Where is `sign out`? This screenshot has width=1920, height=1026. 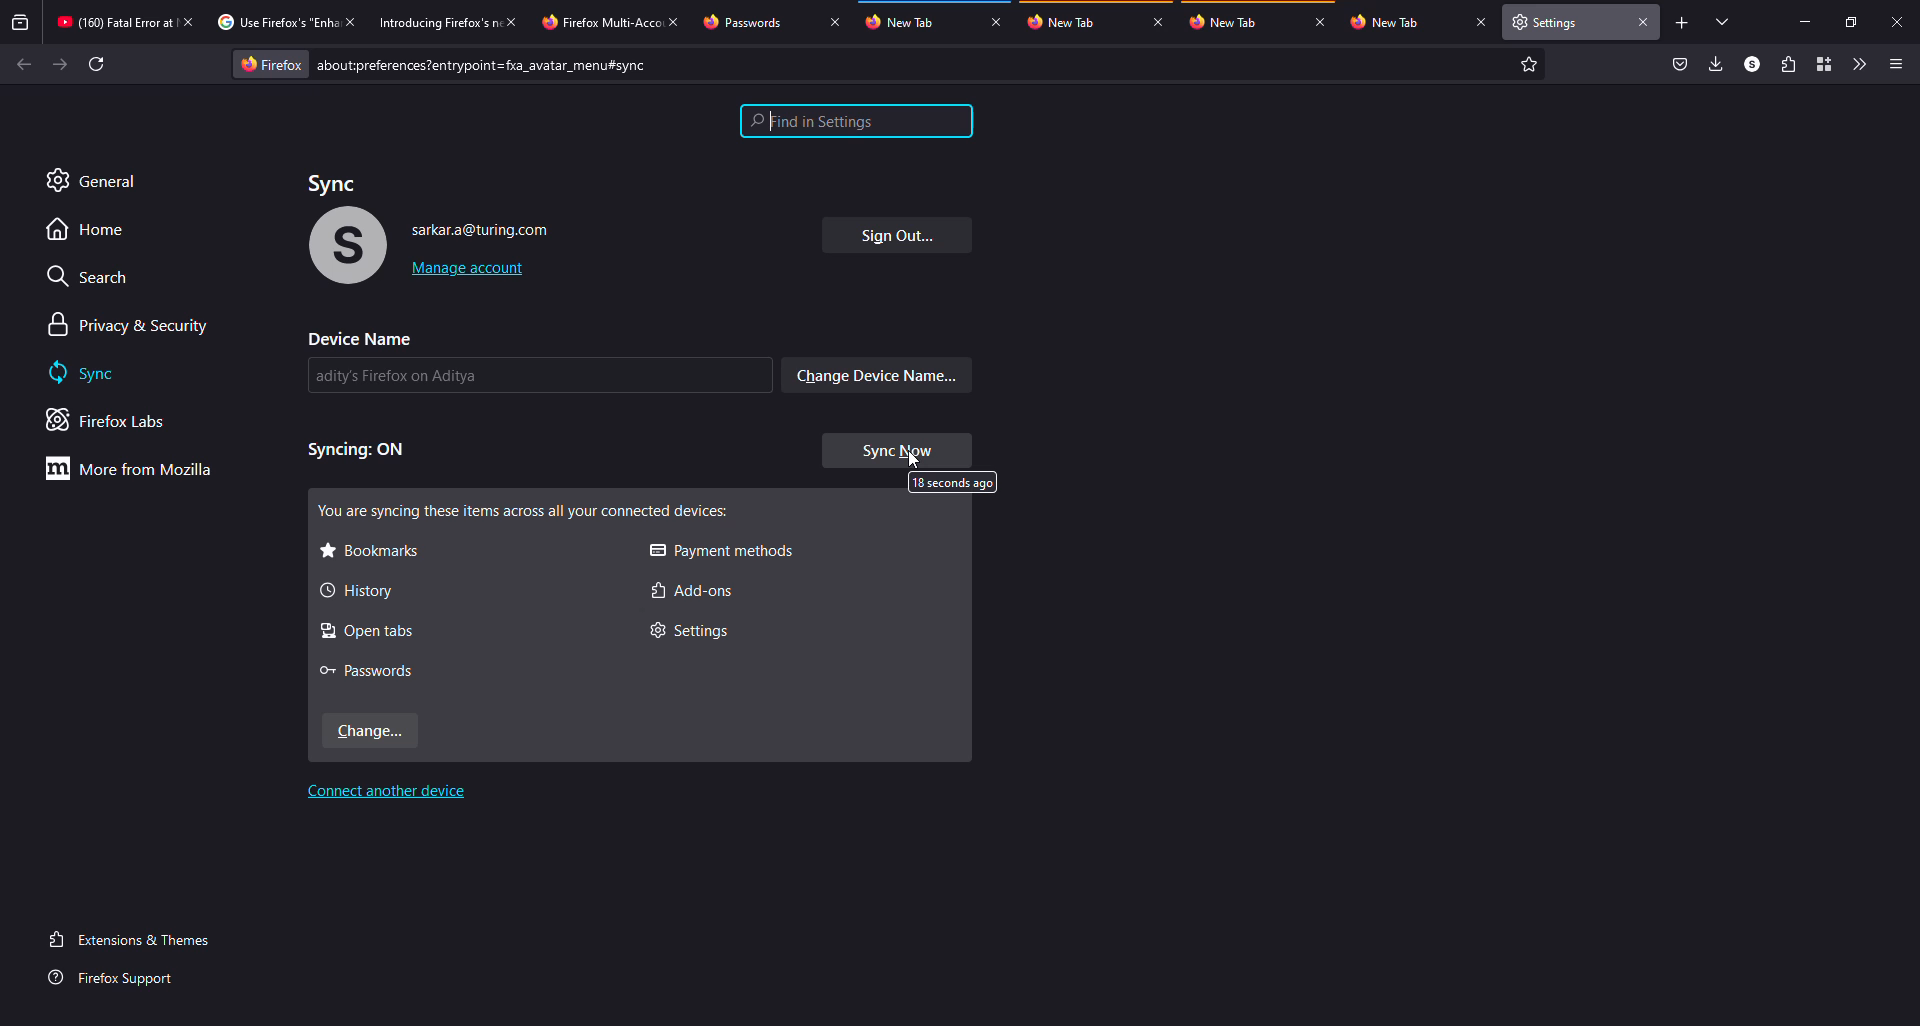
sign out is located at coordinates (898, 235).